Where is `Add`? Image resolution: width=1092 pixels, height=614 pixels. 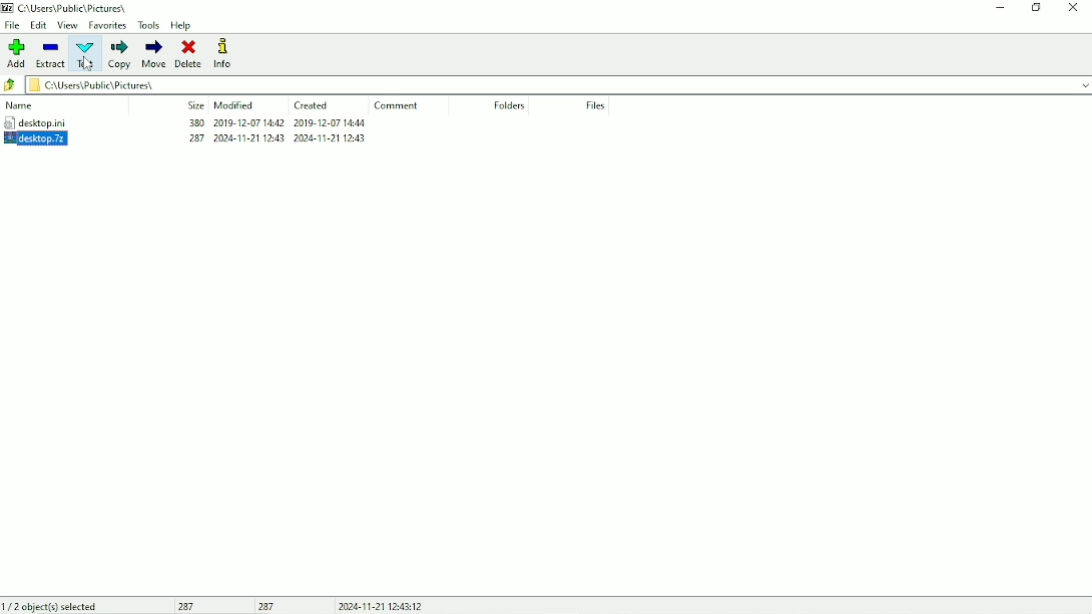 Add is located at coordinates (17, 54).